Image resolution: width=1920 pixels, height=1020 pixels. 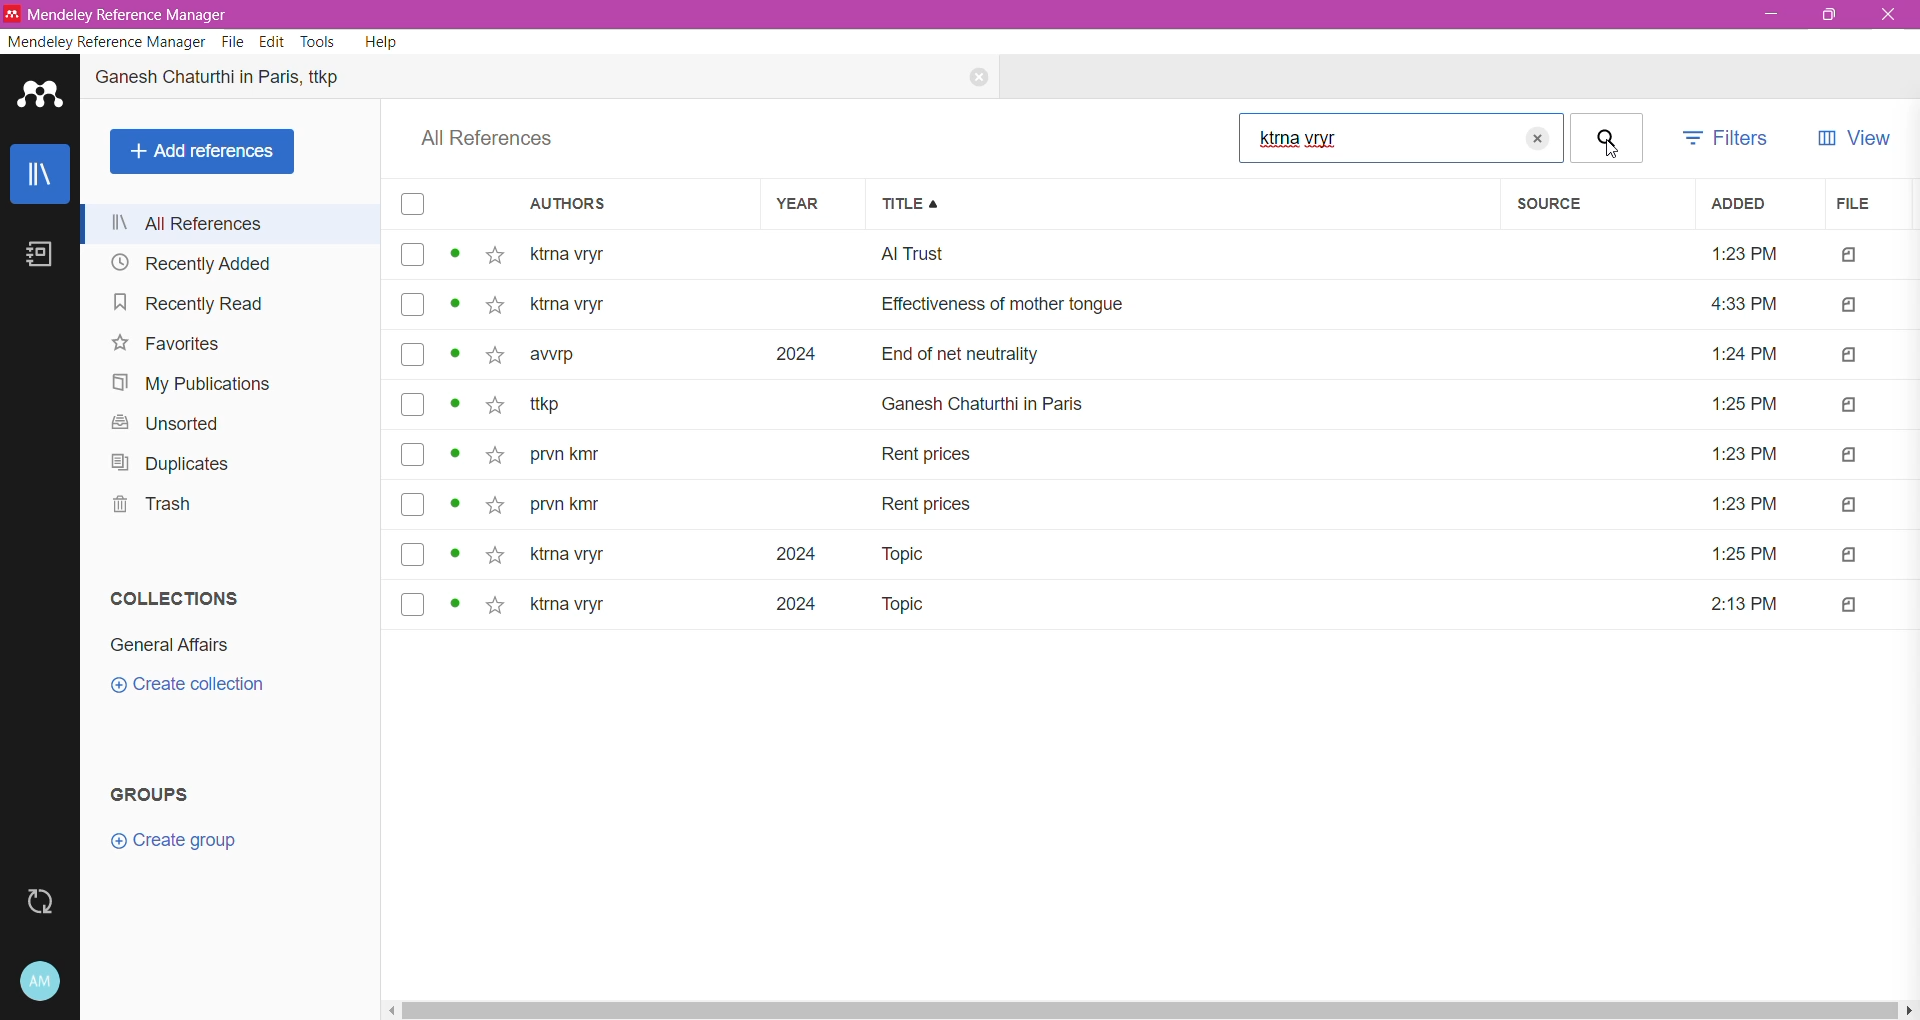 I want to click on Reference Title, so click(x=240, y=79).